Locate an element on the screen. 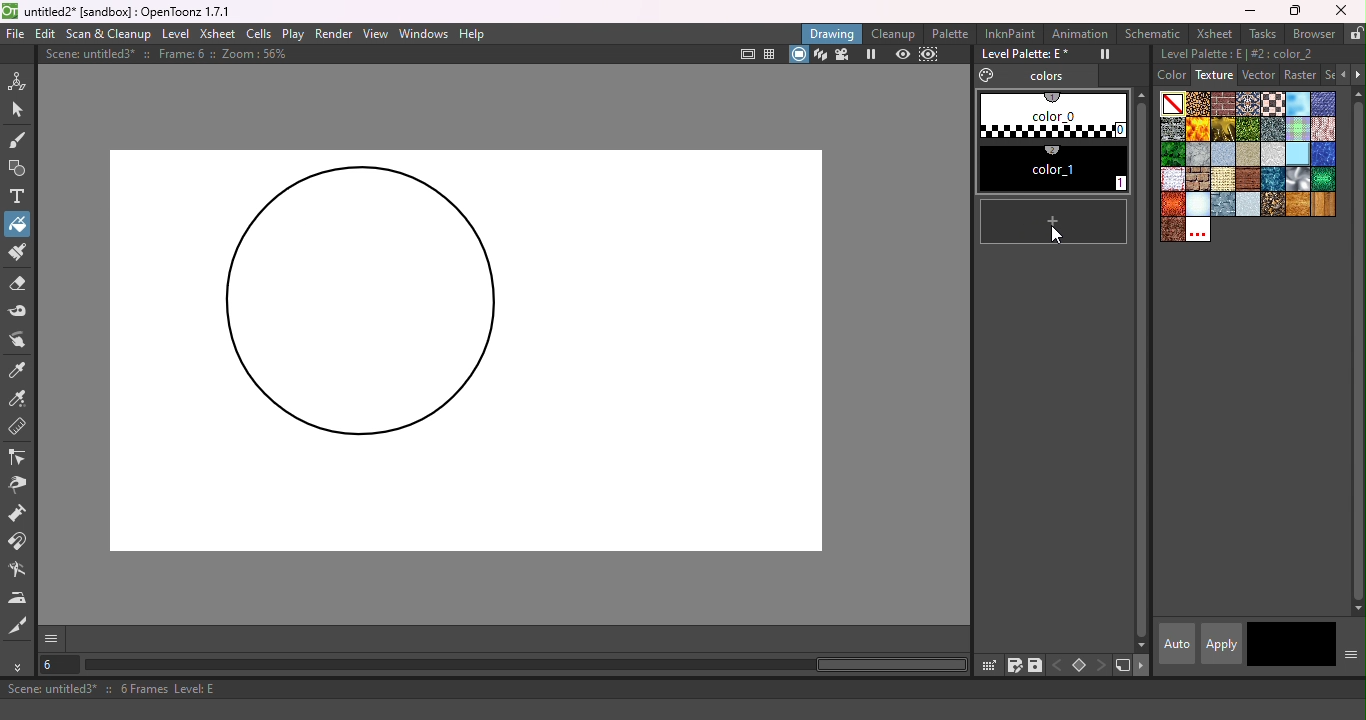 This screenshot has height=720, width=1366. Drawing is located at coordinates (833, 33).